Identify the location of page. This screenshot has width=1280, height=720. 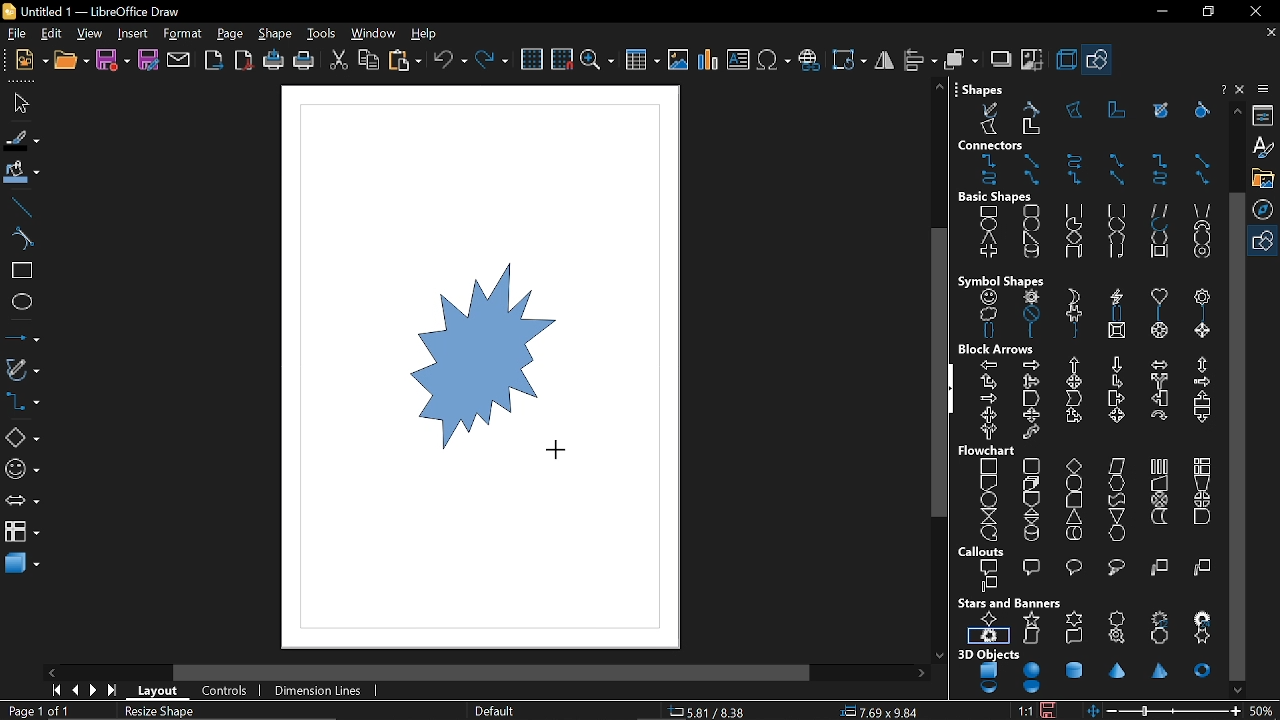
(230, 34).